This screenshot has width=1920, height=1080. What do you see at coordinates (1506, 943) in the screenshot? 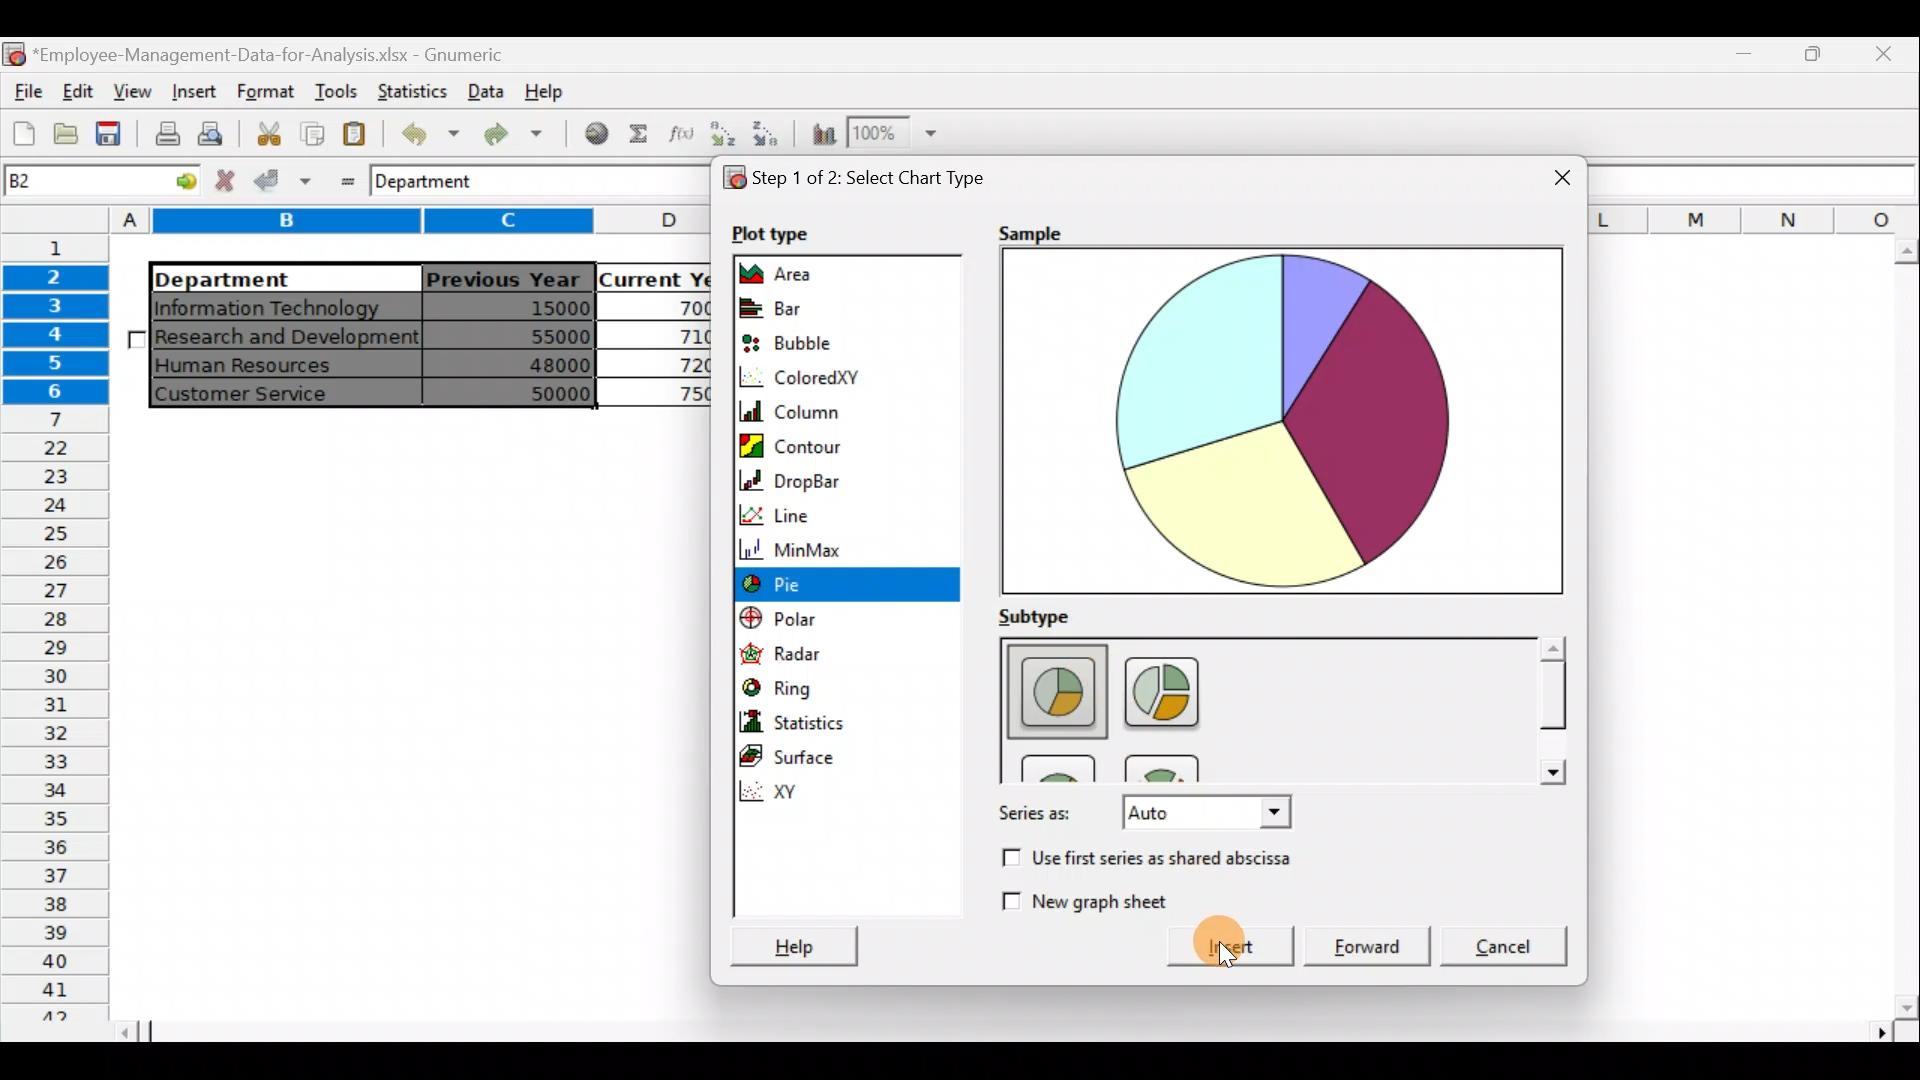
I see `Cancel` at bounding box center [1506, 943].